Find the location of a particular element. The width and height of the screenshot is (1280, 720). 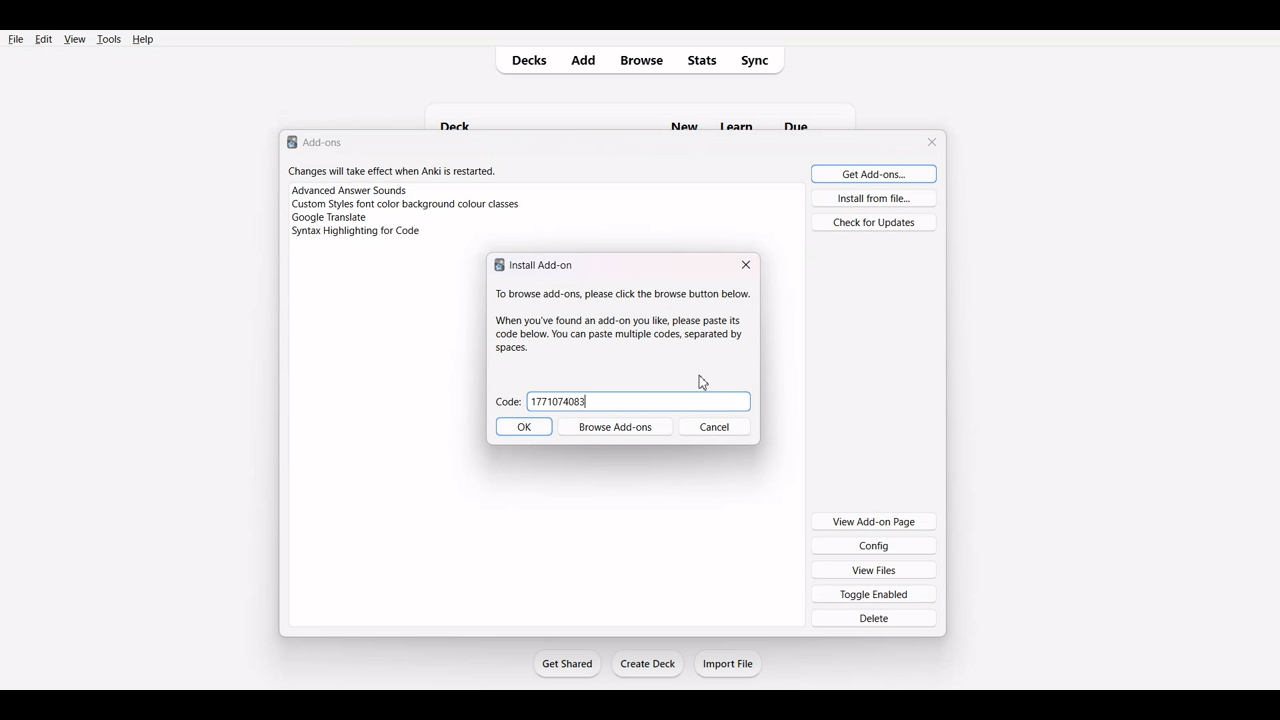

Import File is located at coordinates (729, 663).